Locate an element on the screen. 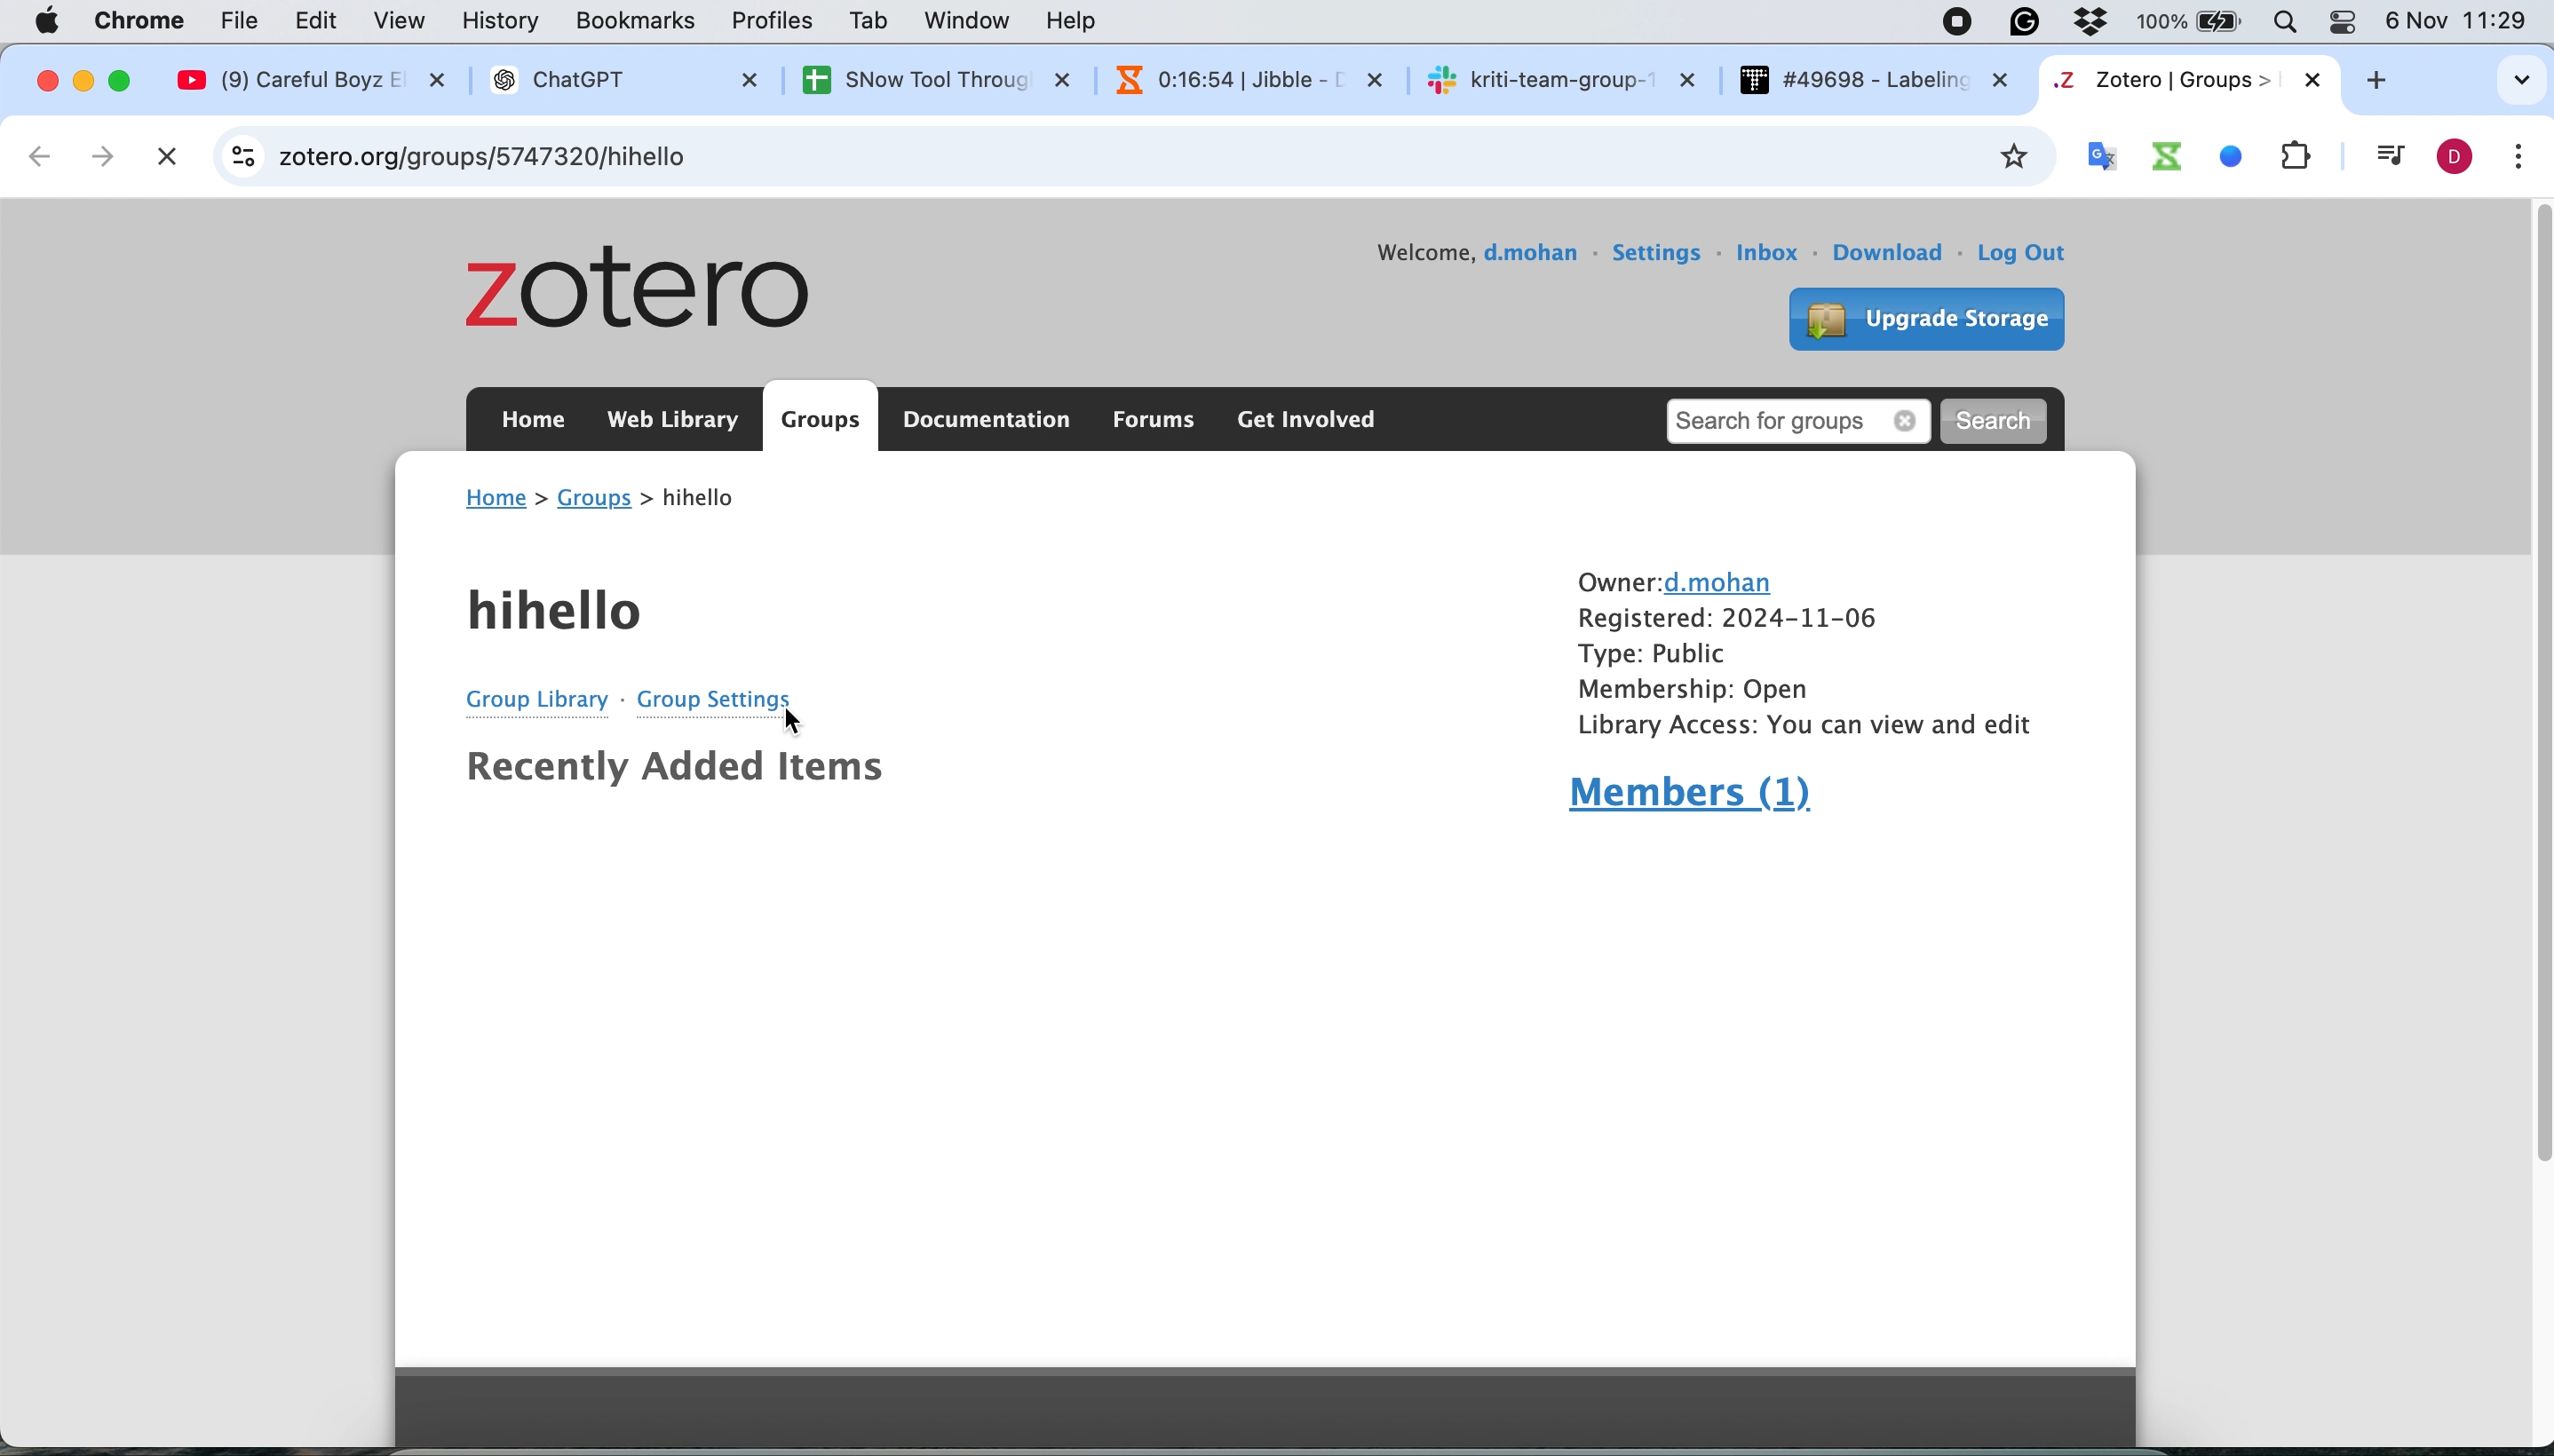 The height and width of the screenshot is (1456, 2554). search tabs is located at coordinates (2514, 81).